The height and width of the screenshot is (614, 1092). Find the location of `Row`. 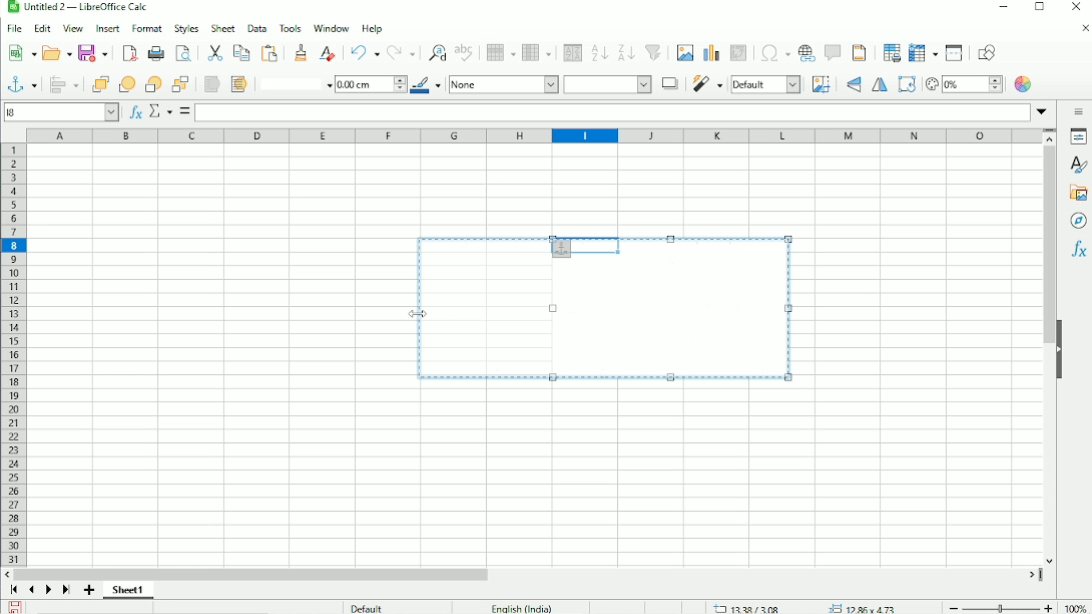

Row is located at coordinates (499, 52).